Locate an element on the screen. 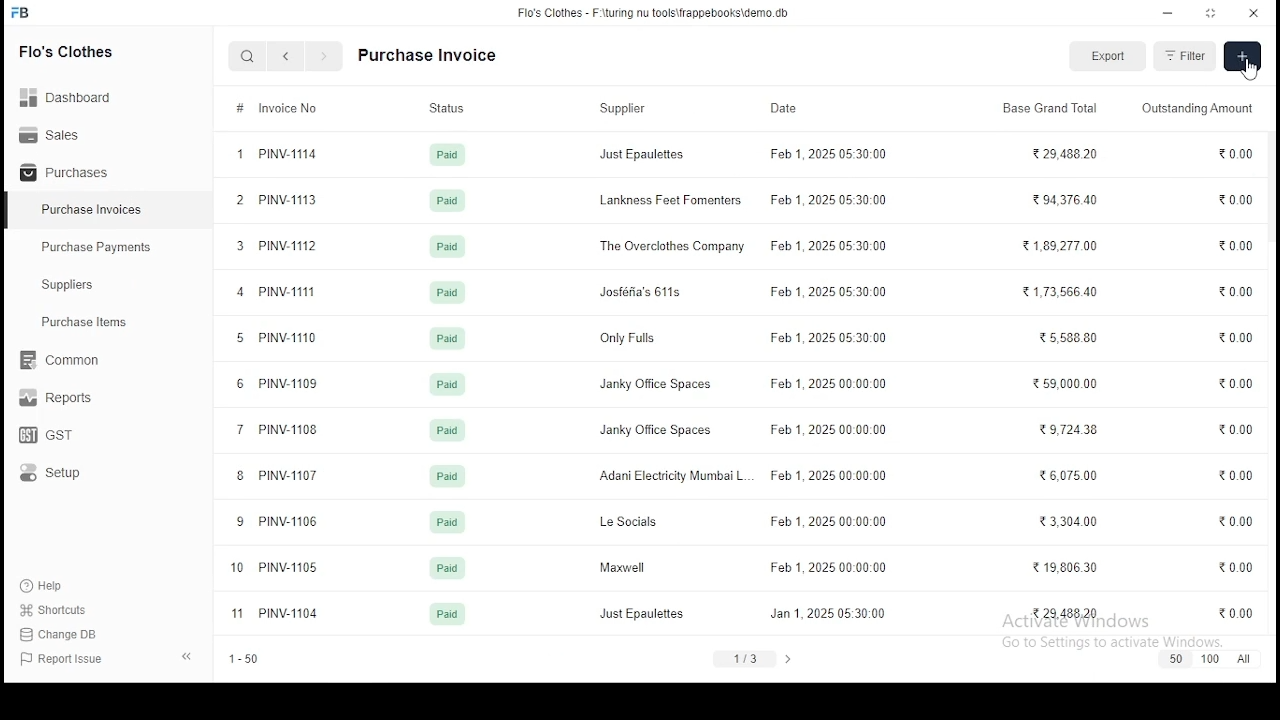 This screenshot has width=1280, height=720. paid is located at coordinates (448, 246).